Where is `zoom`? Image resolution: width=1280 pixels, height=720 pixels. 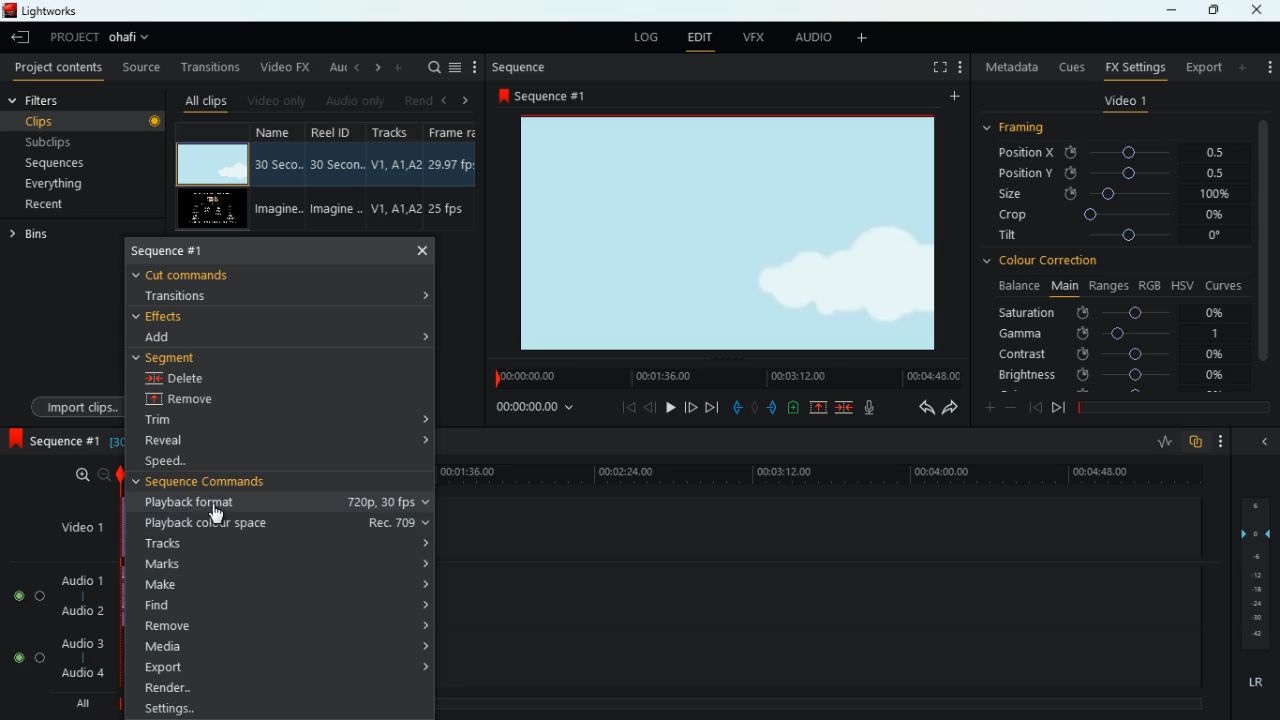
zoom is located at coordinates (85, 476).